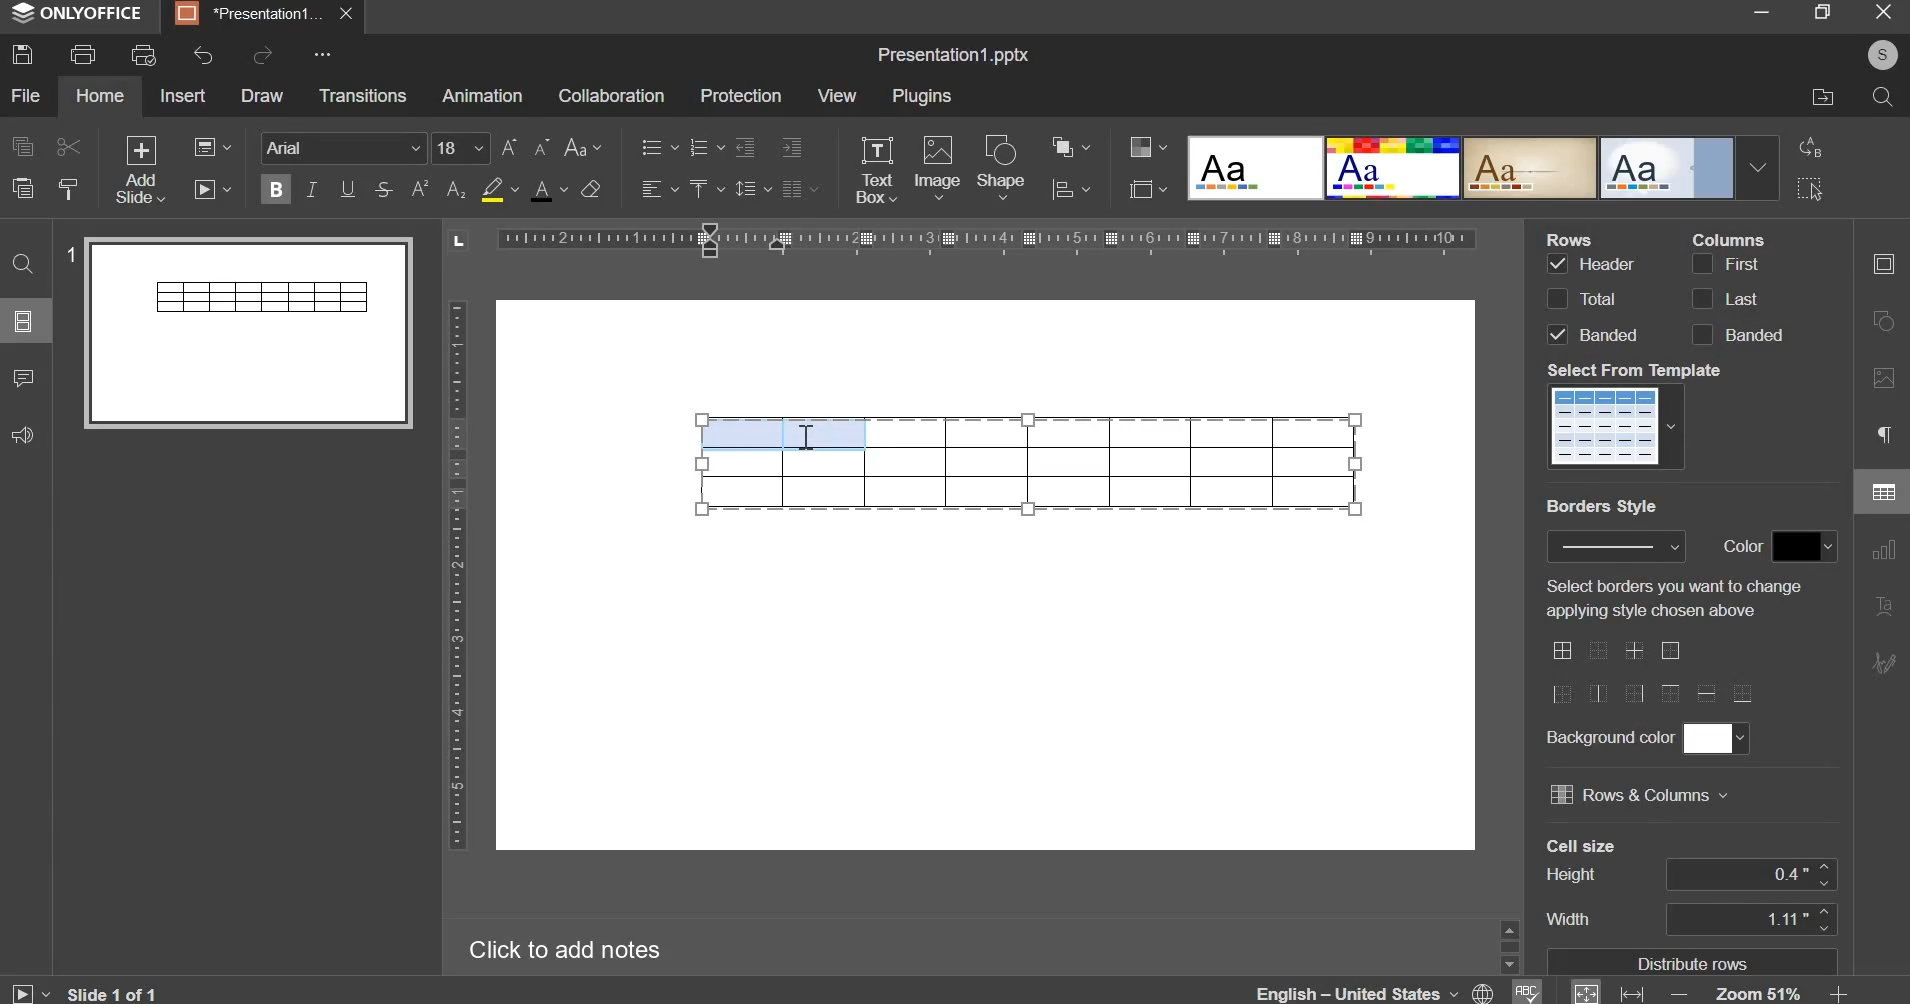 This screenshot has height=1004, width=1910. Describe the element at coordinates (456, 575) in the screenshot. I see `vertical scale` at that location.